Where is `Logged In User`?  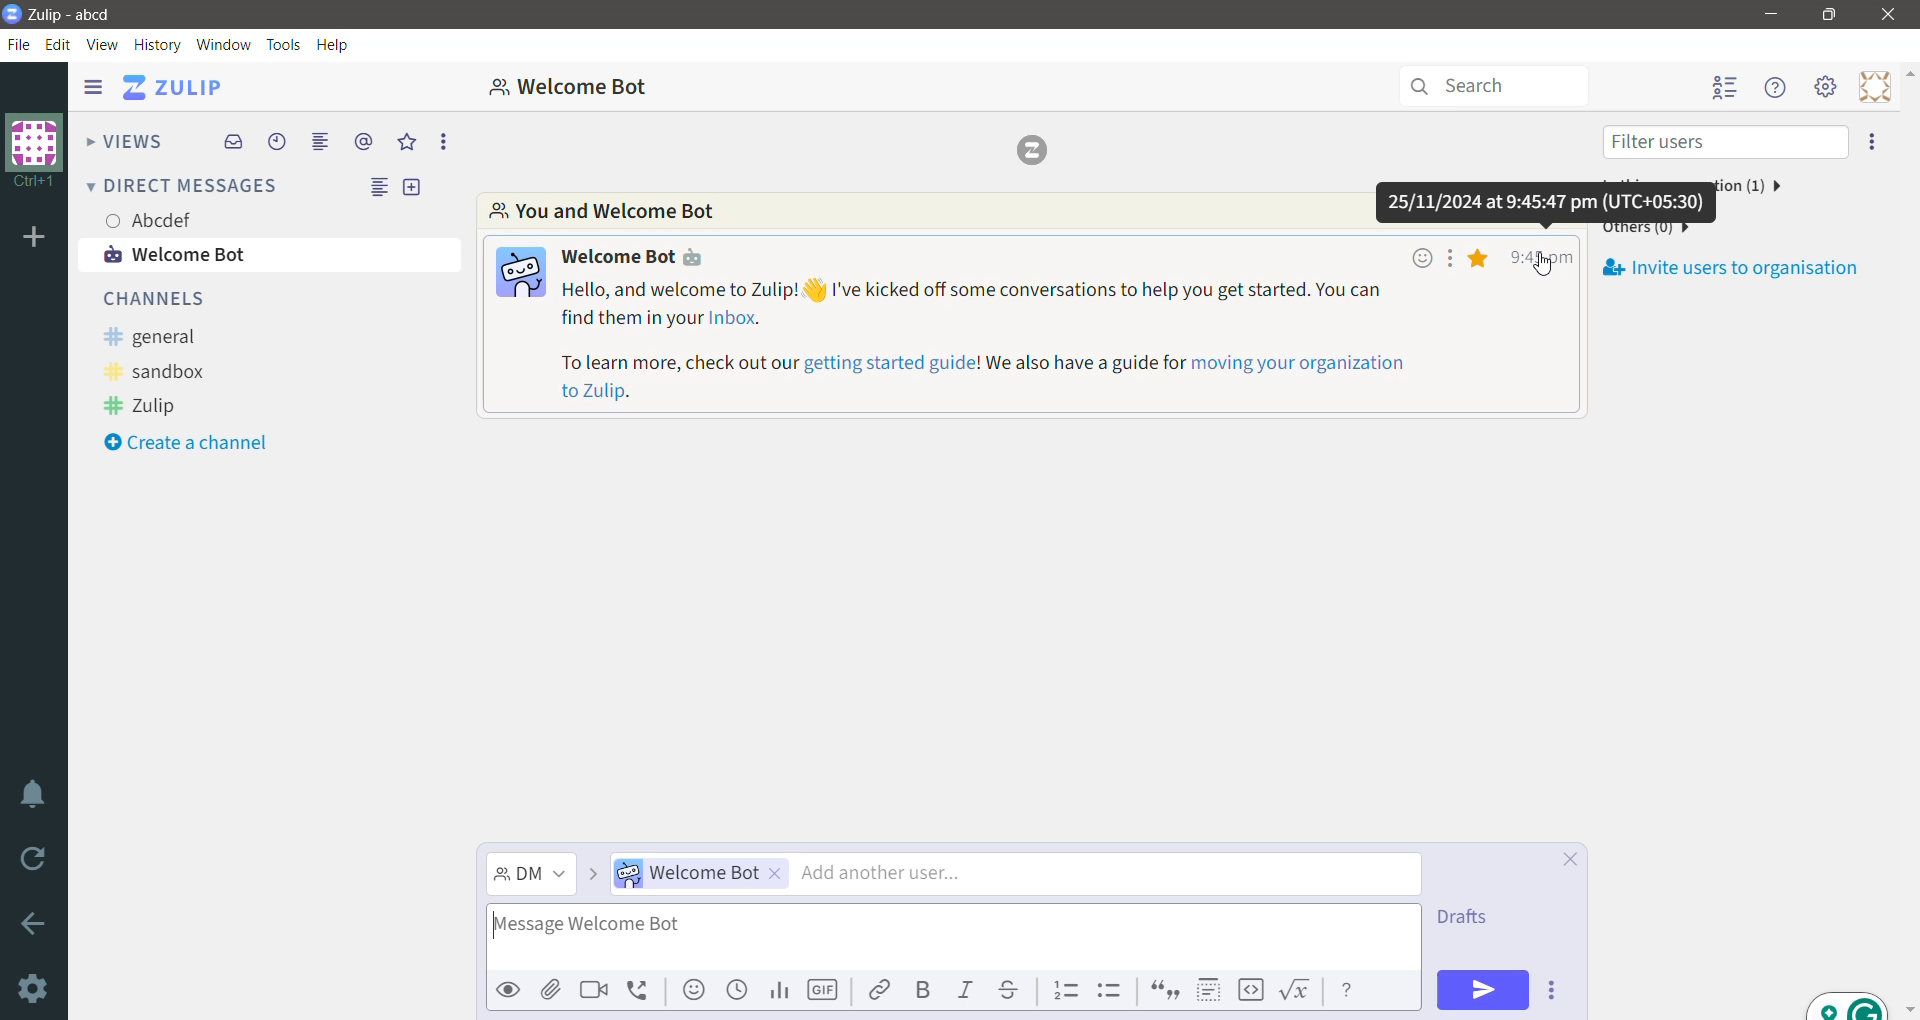 Logged In User is located at coordinates (154, 221).